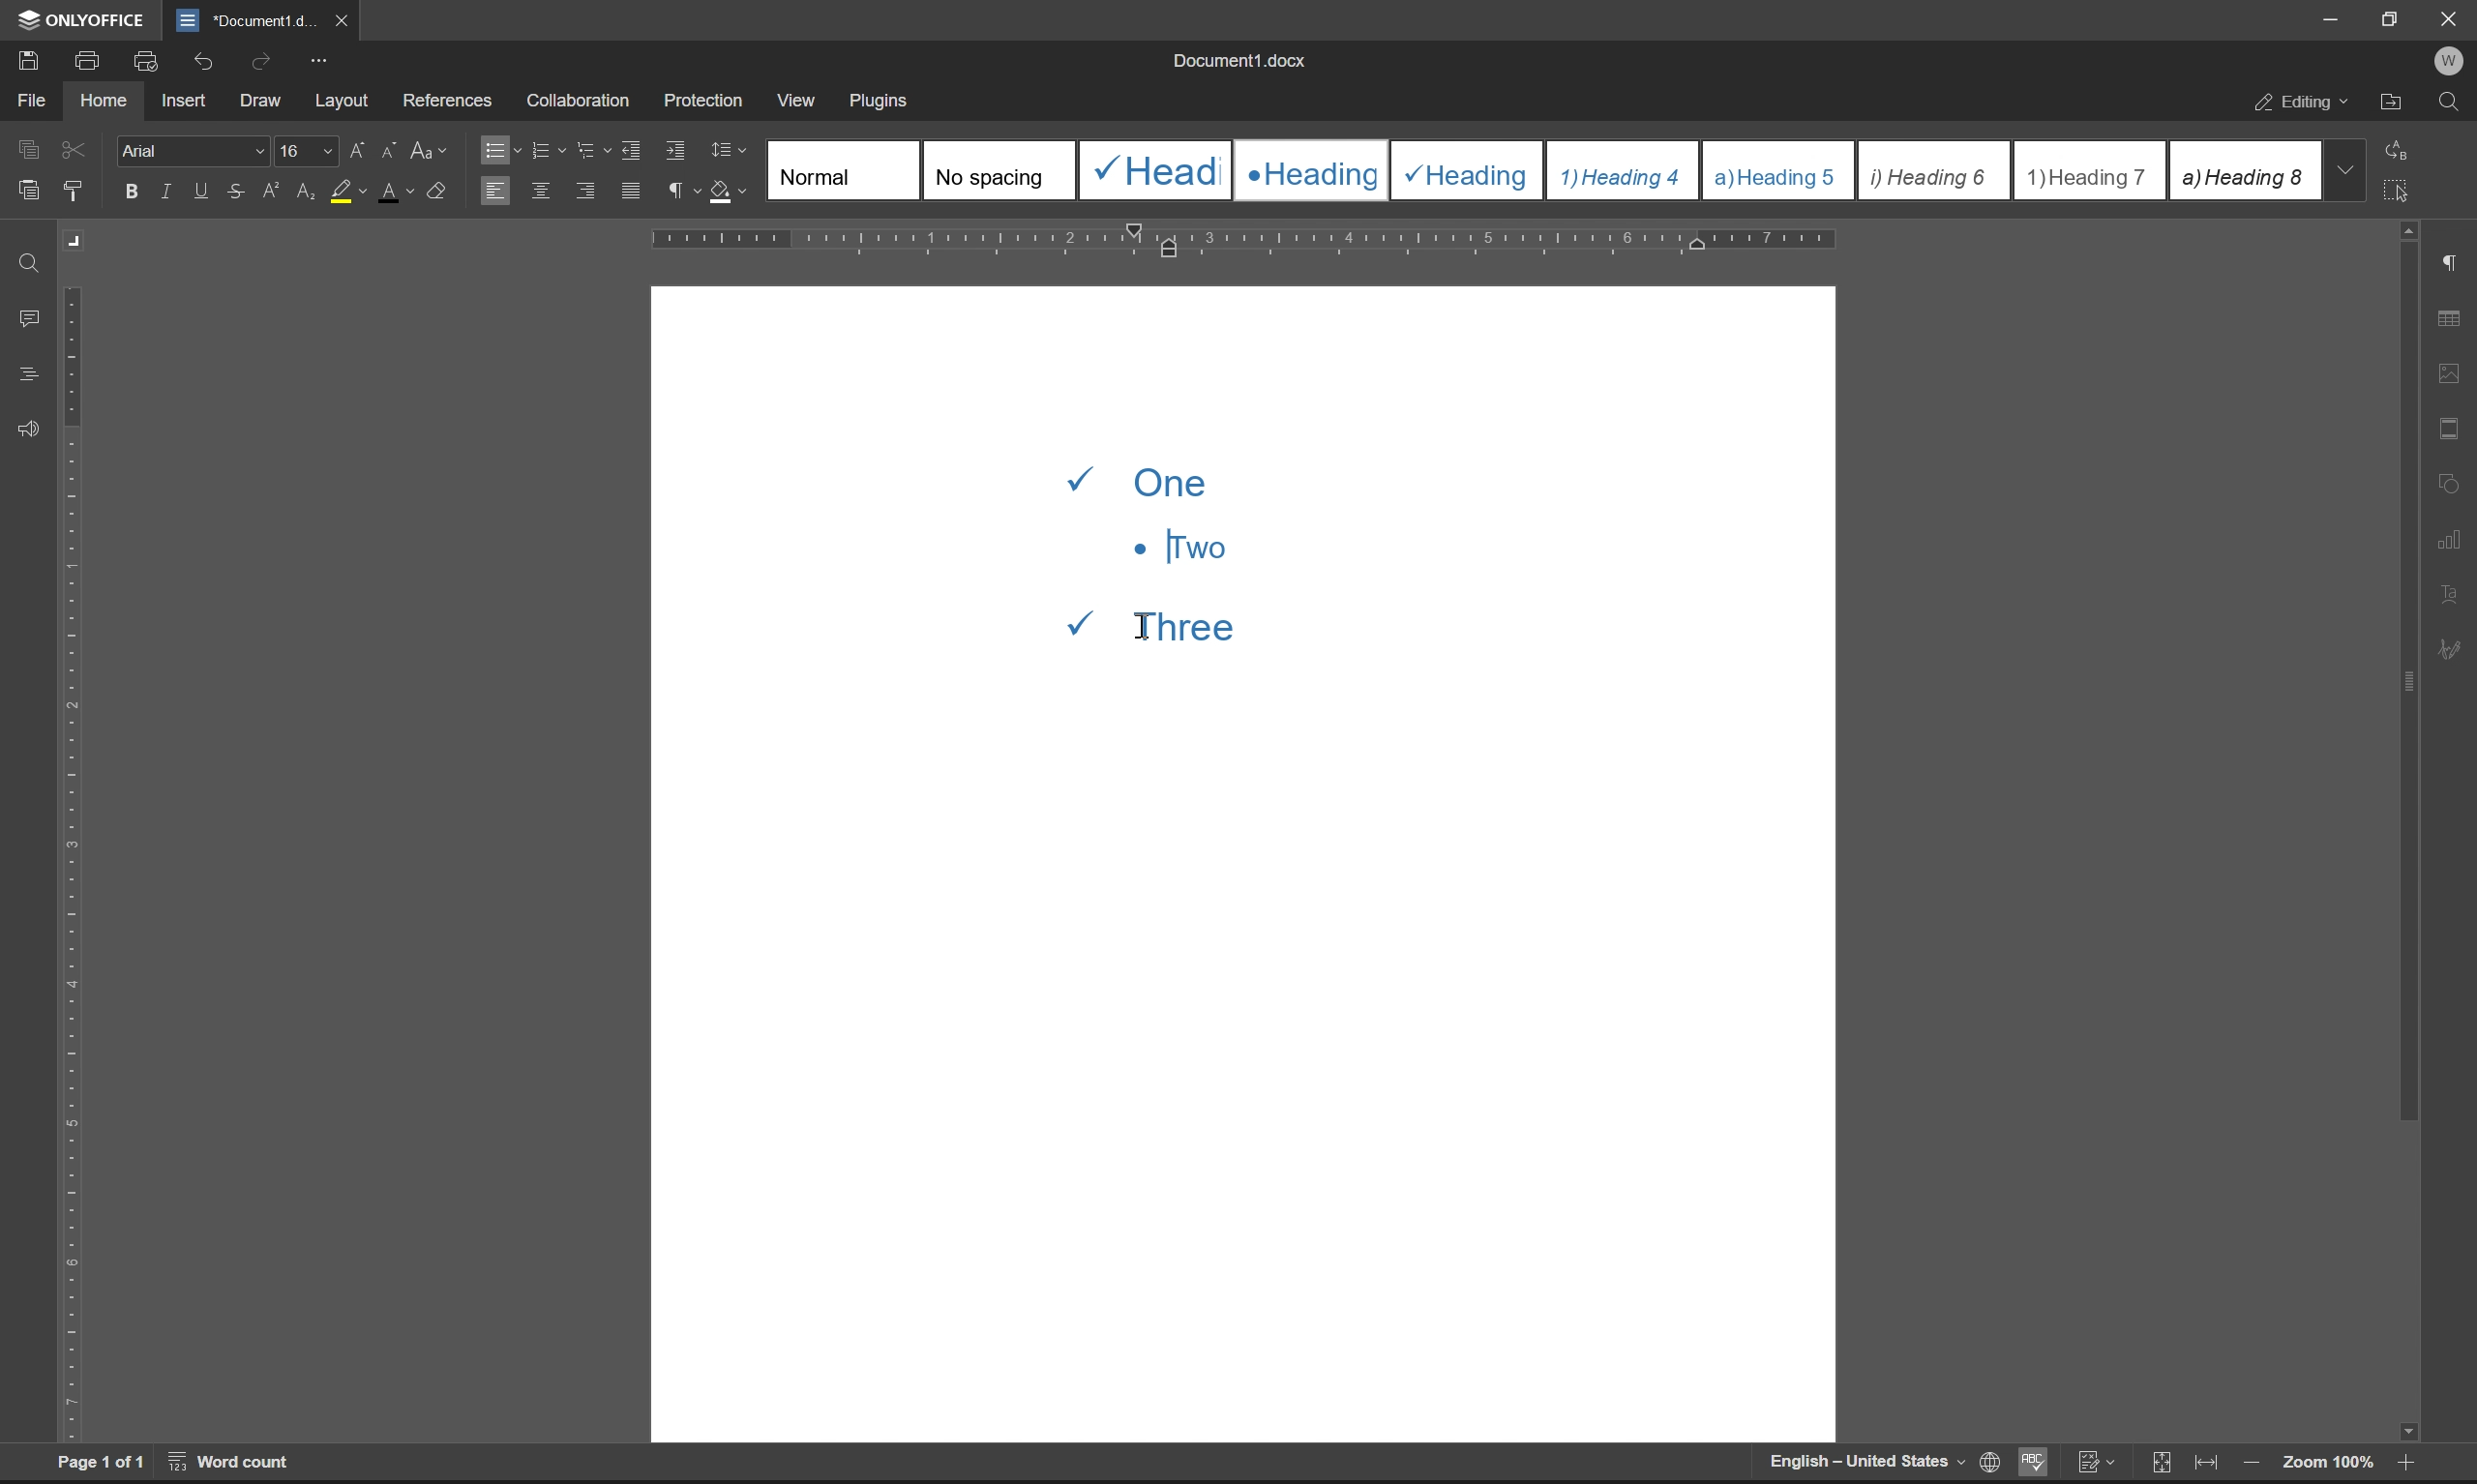  I want to click on print preview, so click(149, 61).